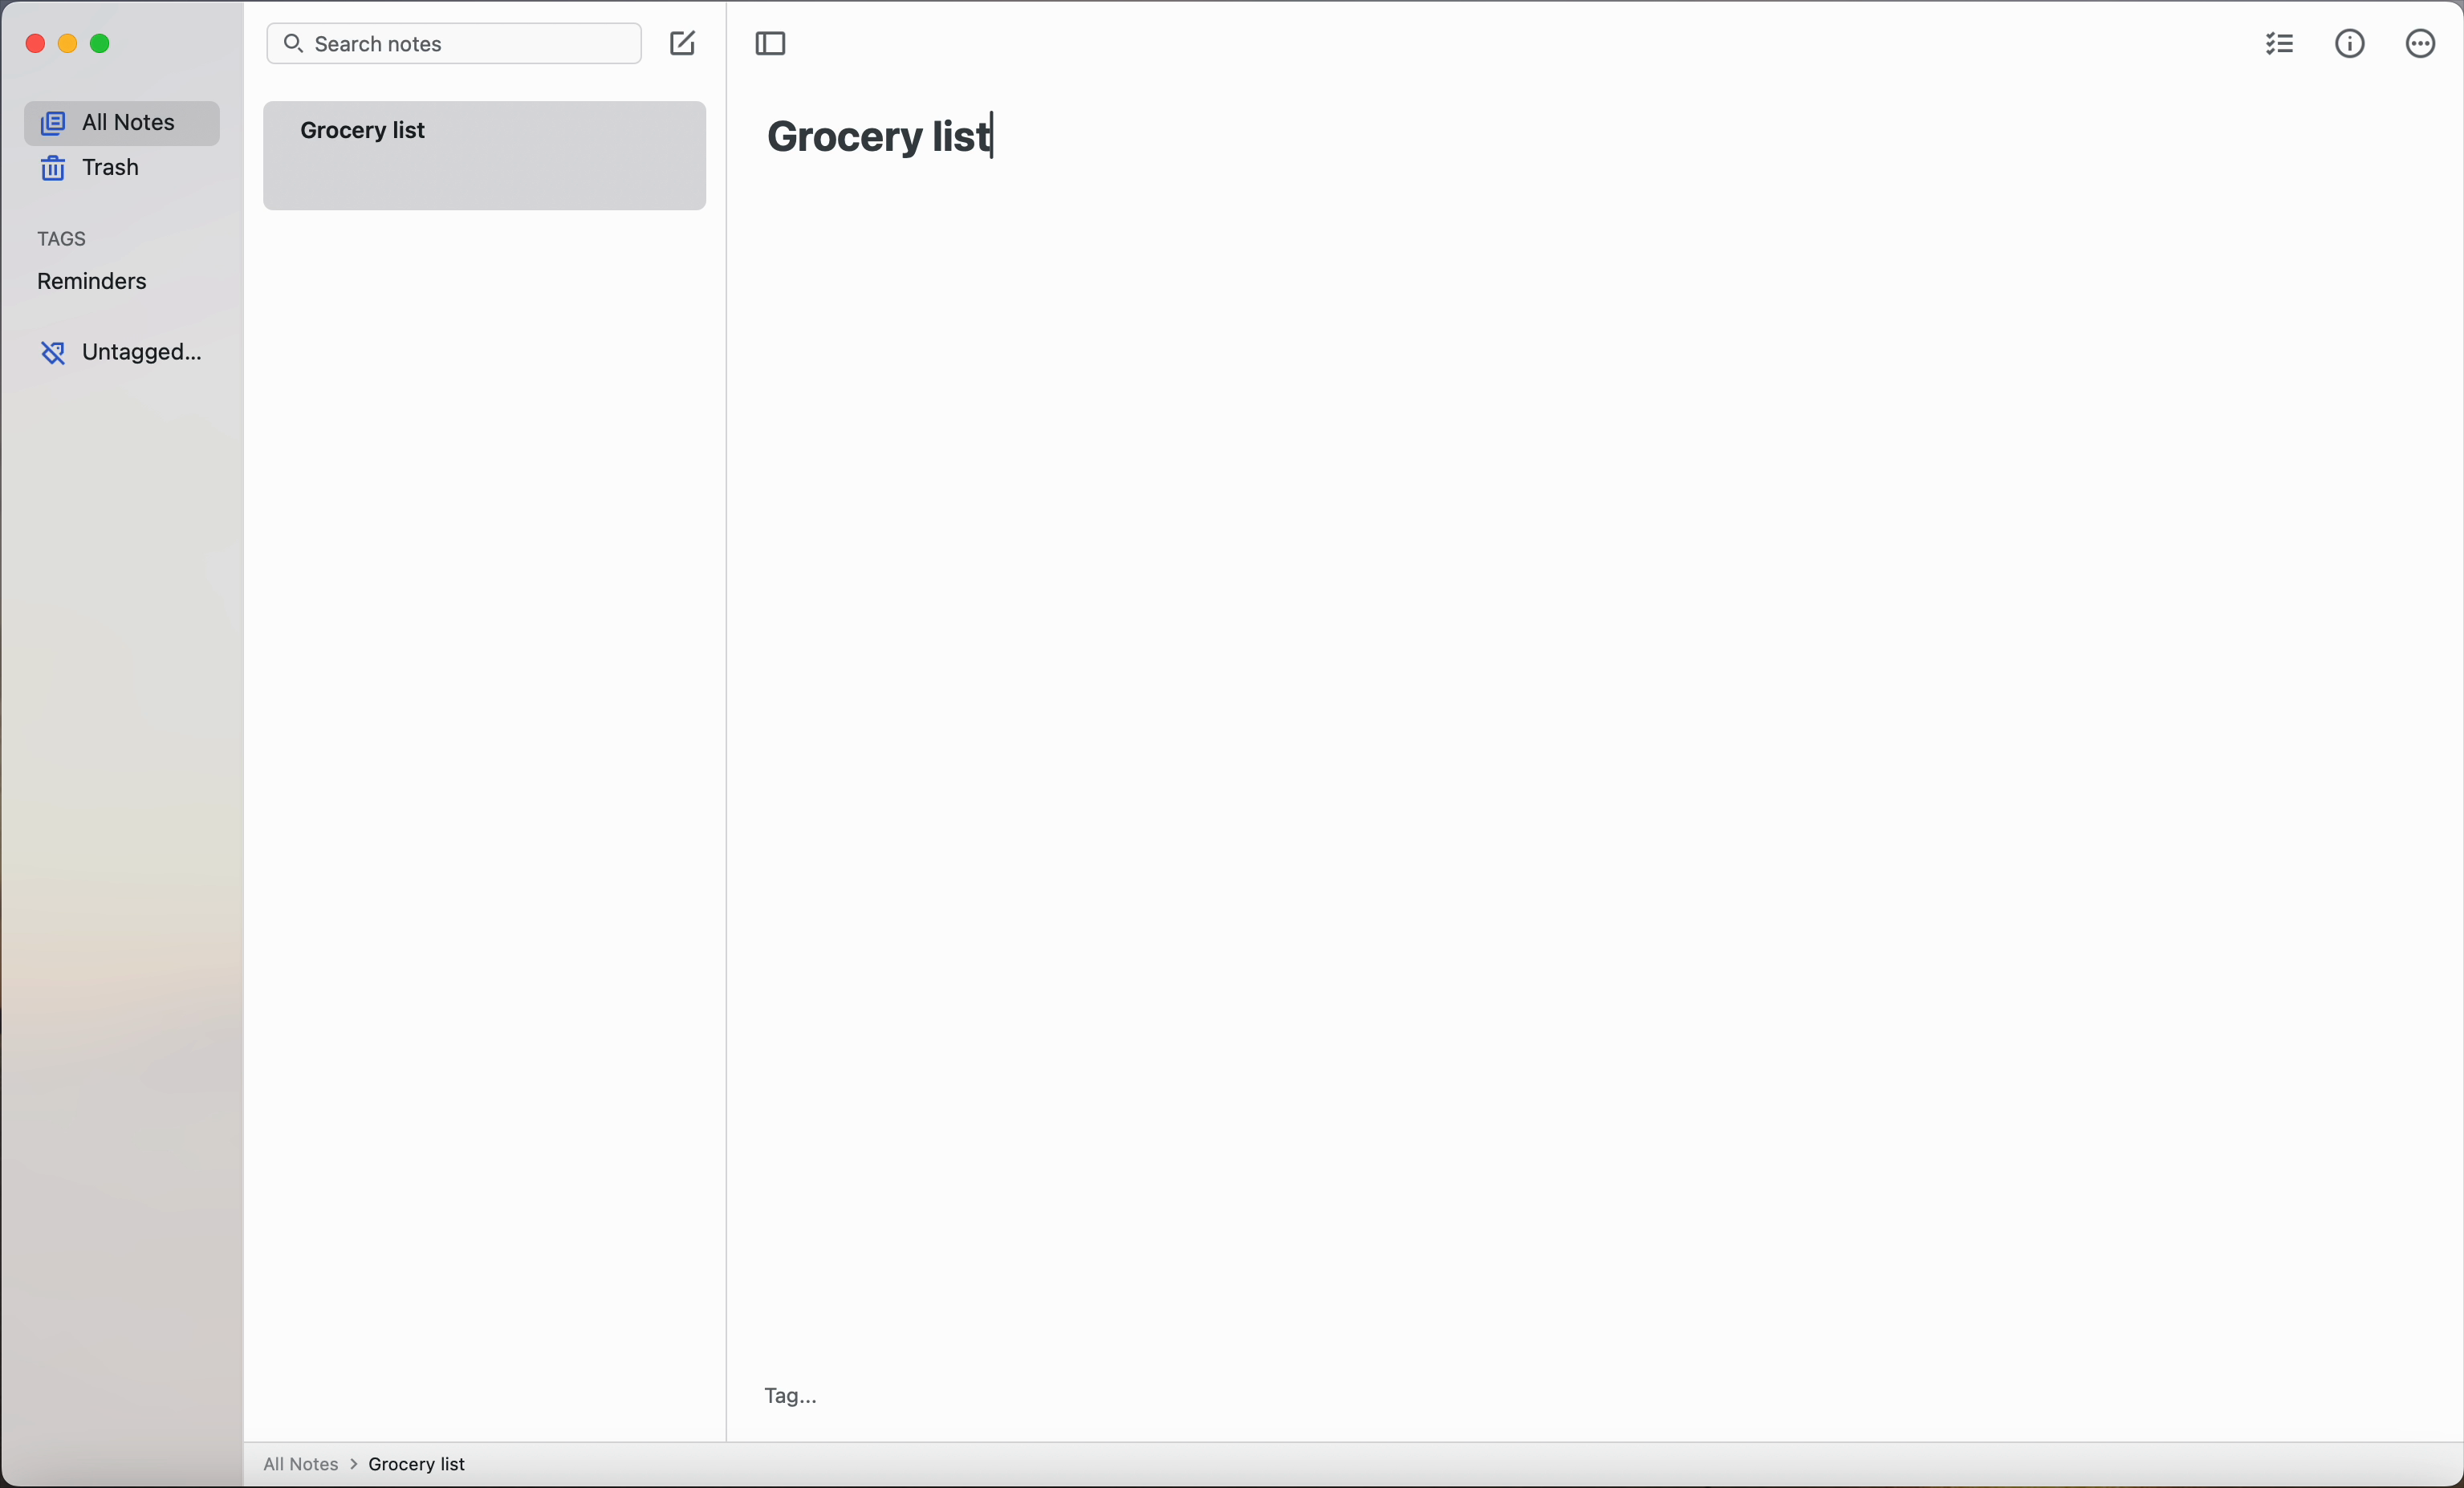  I want to click on close Simplenote, so click(34, 45).